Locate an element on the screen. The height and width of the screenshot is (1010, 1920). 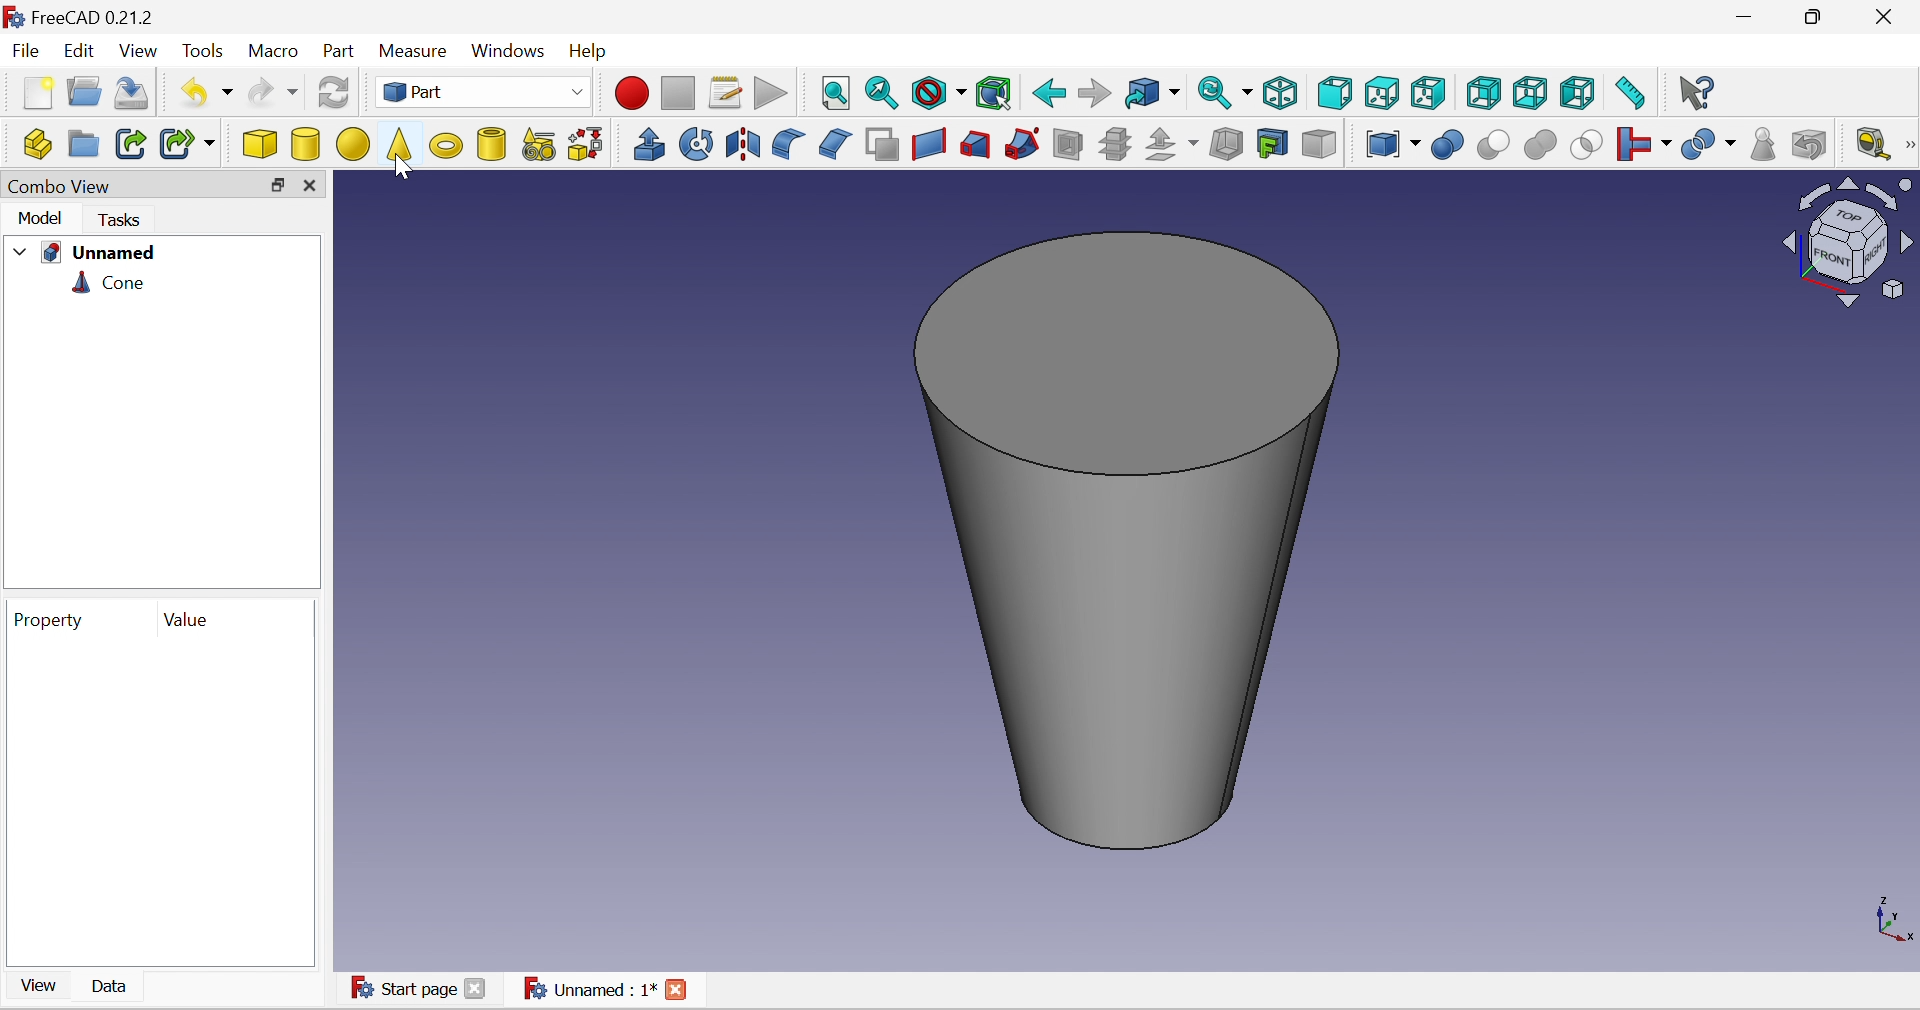
Sub-sections is located at coordinates (1114, 145).